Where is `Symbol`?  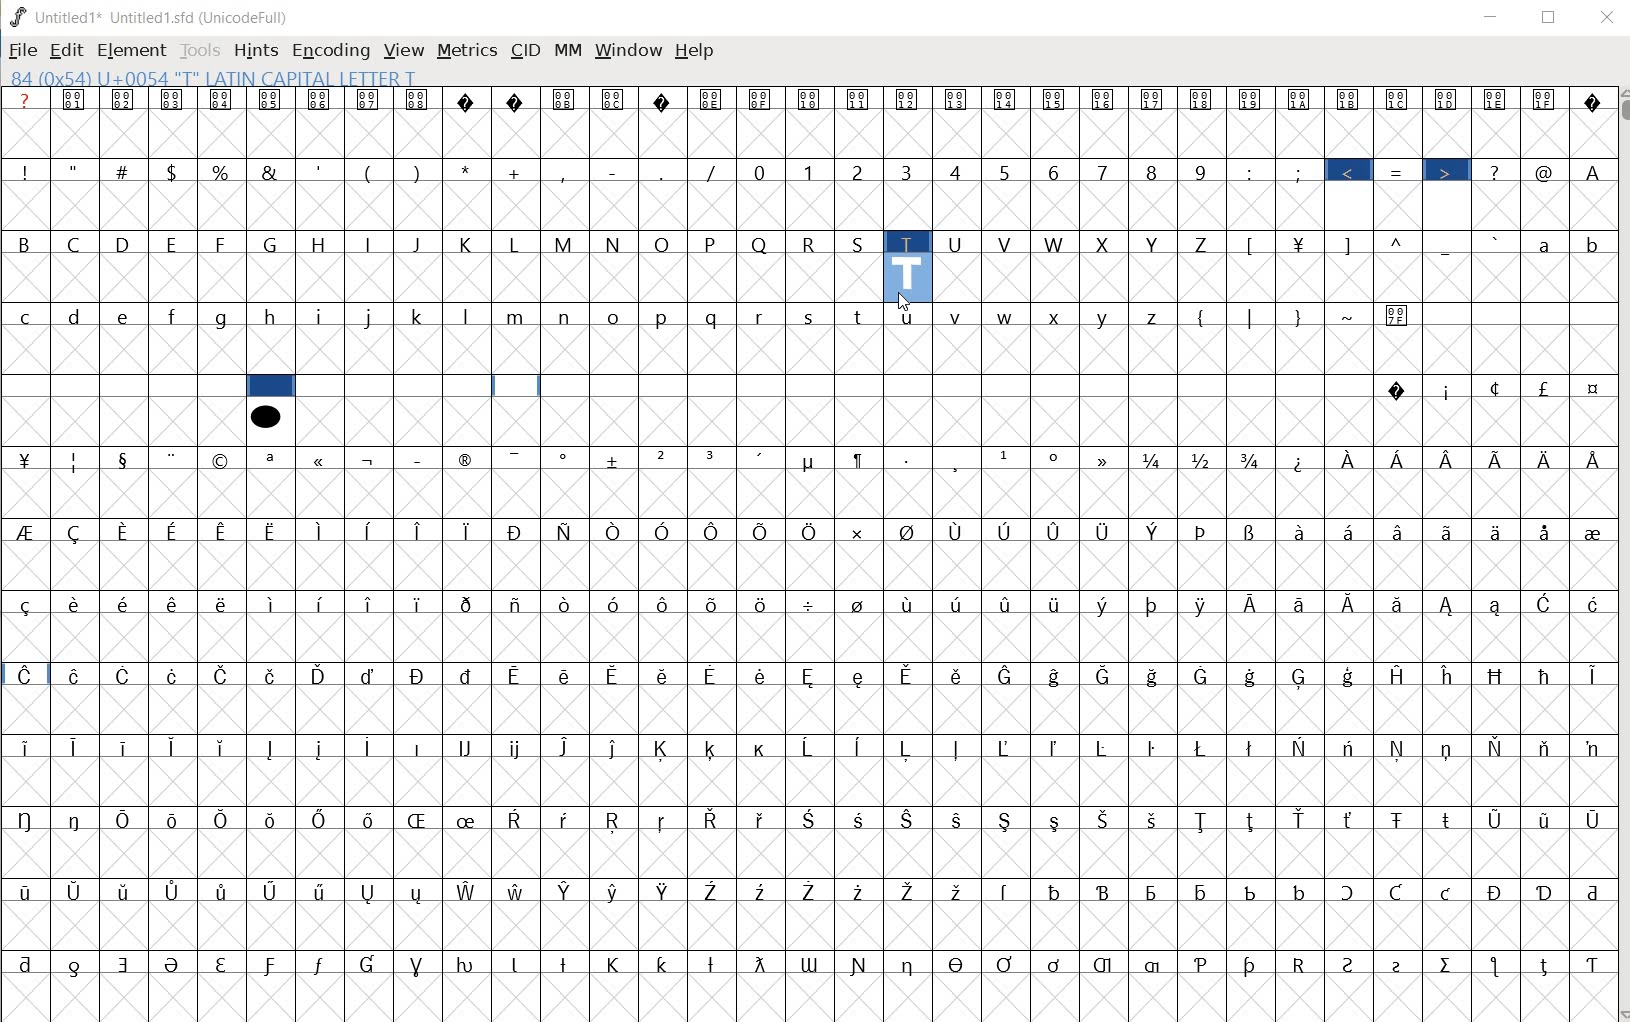 Symbol is located at coordinates (126, 677).